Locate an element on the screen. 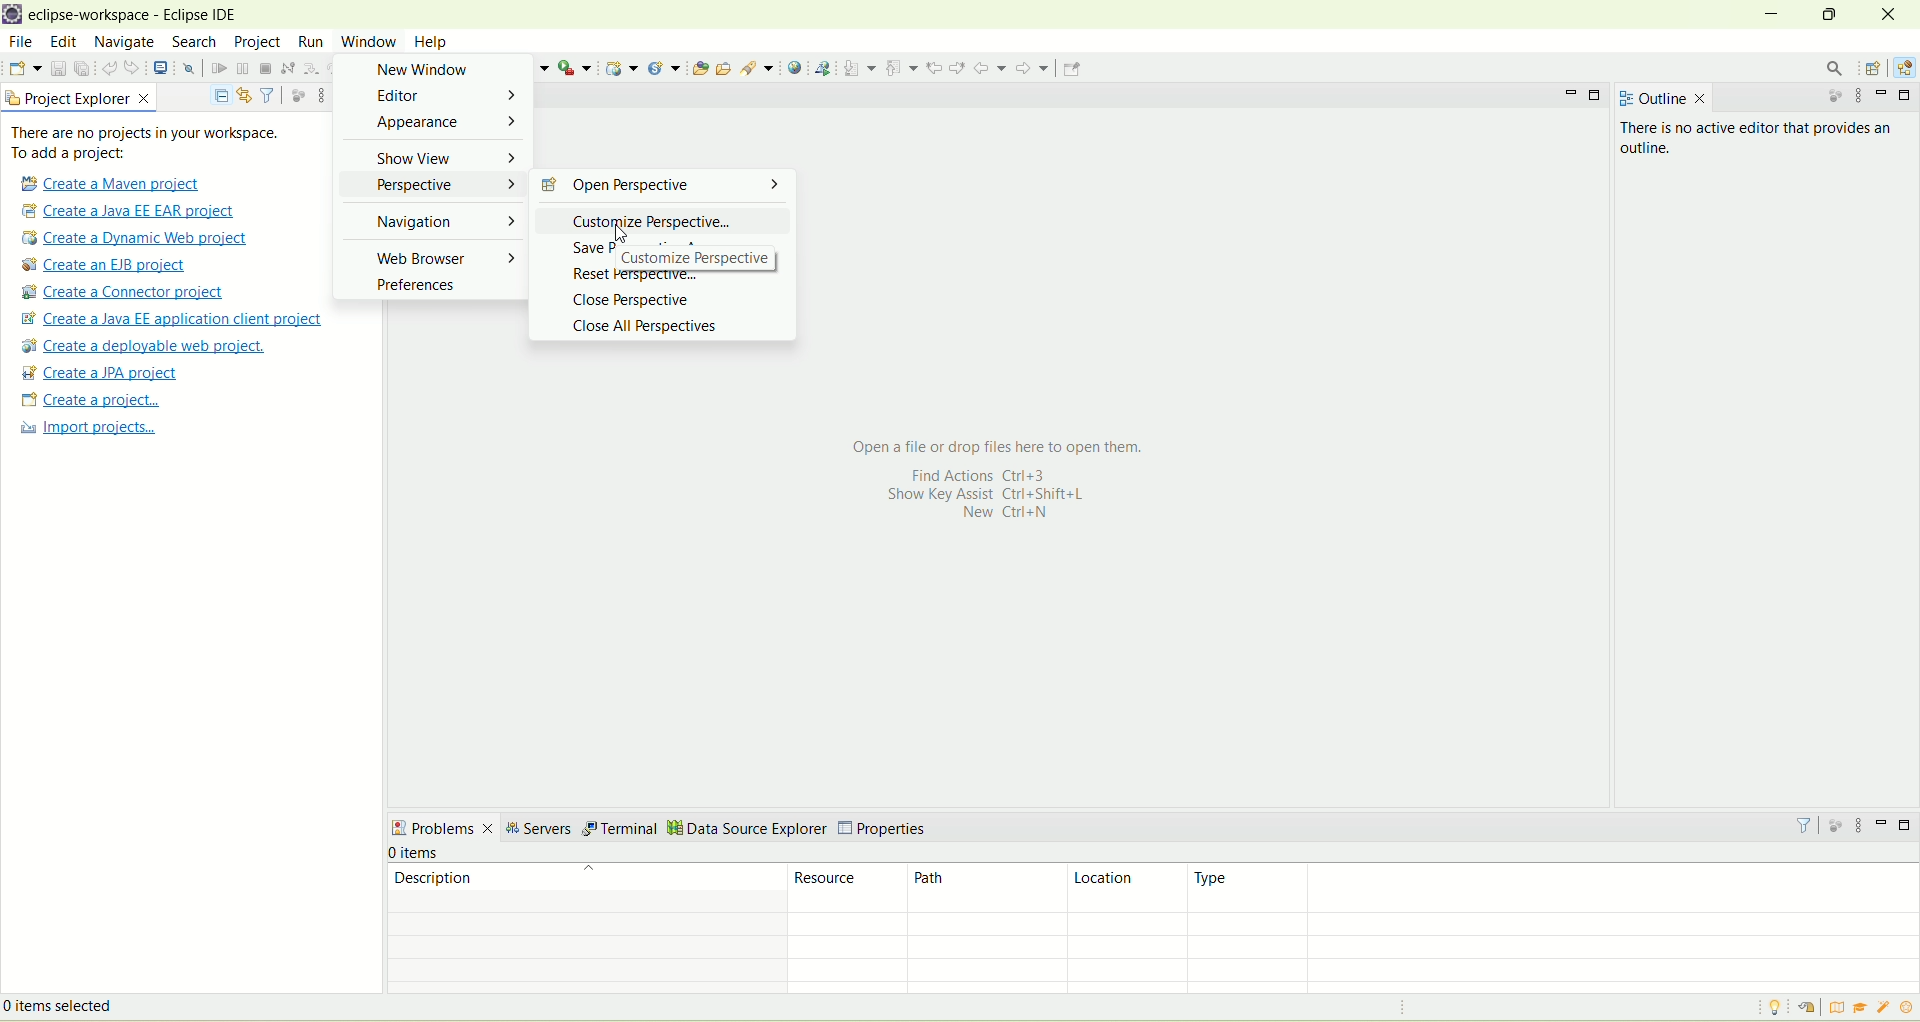 This screenshot has height=1022, width=1920. next annotation is located at coordinates (859, 68).